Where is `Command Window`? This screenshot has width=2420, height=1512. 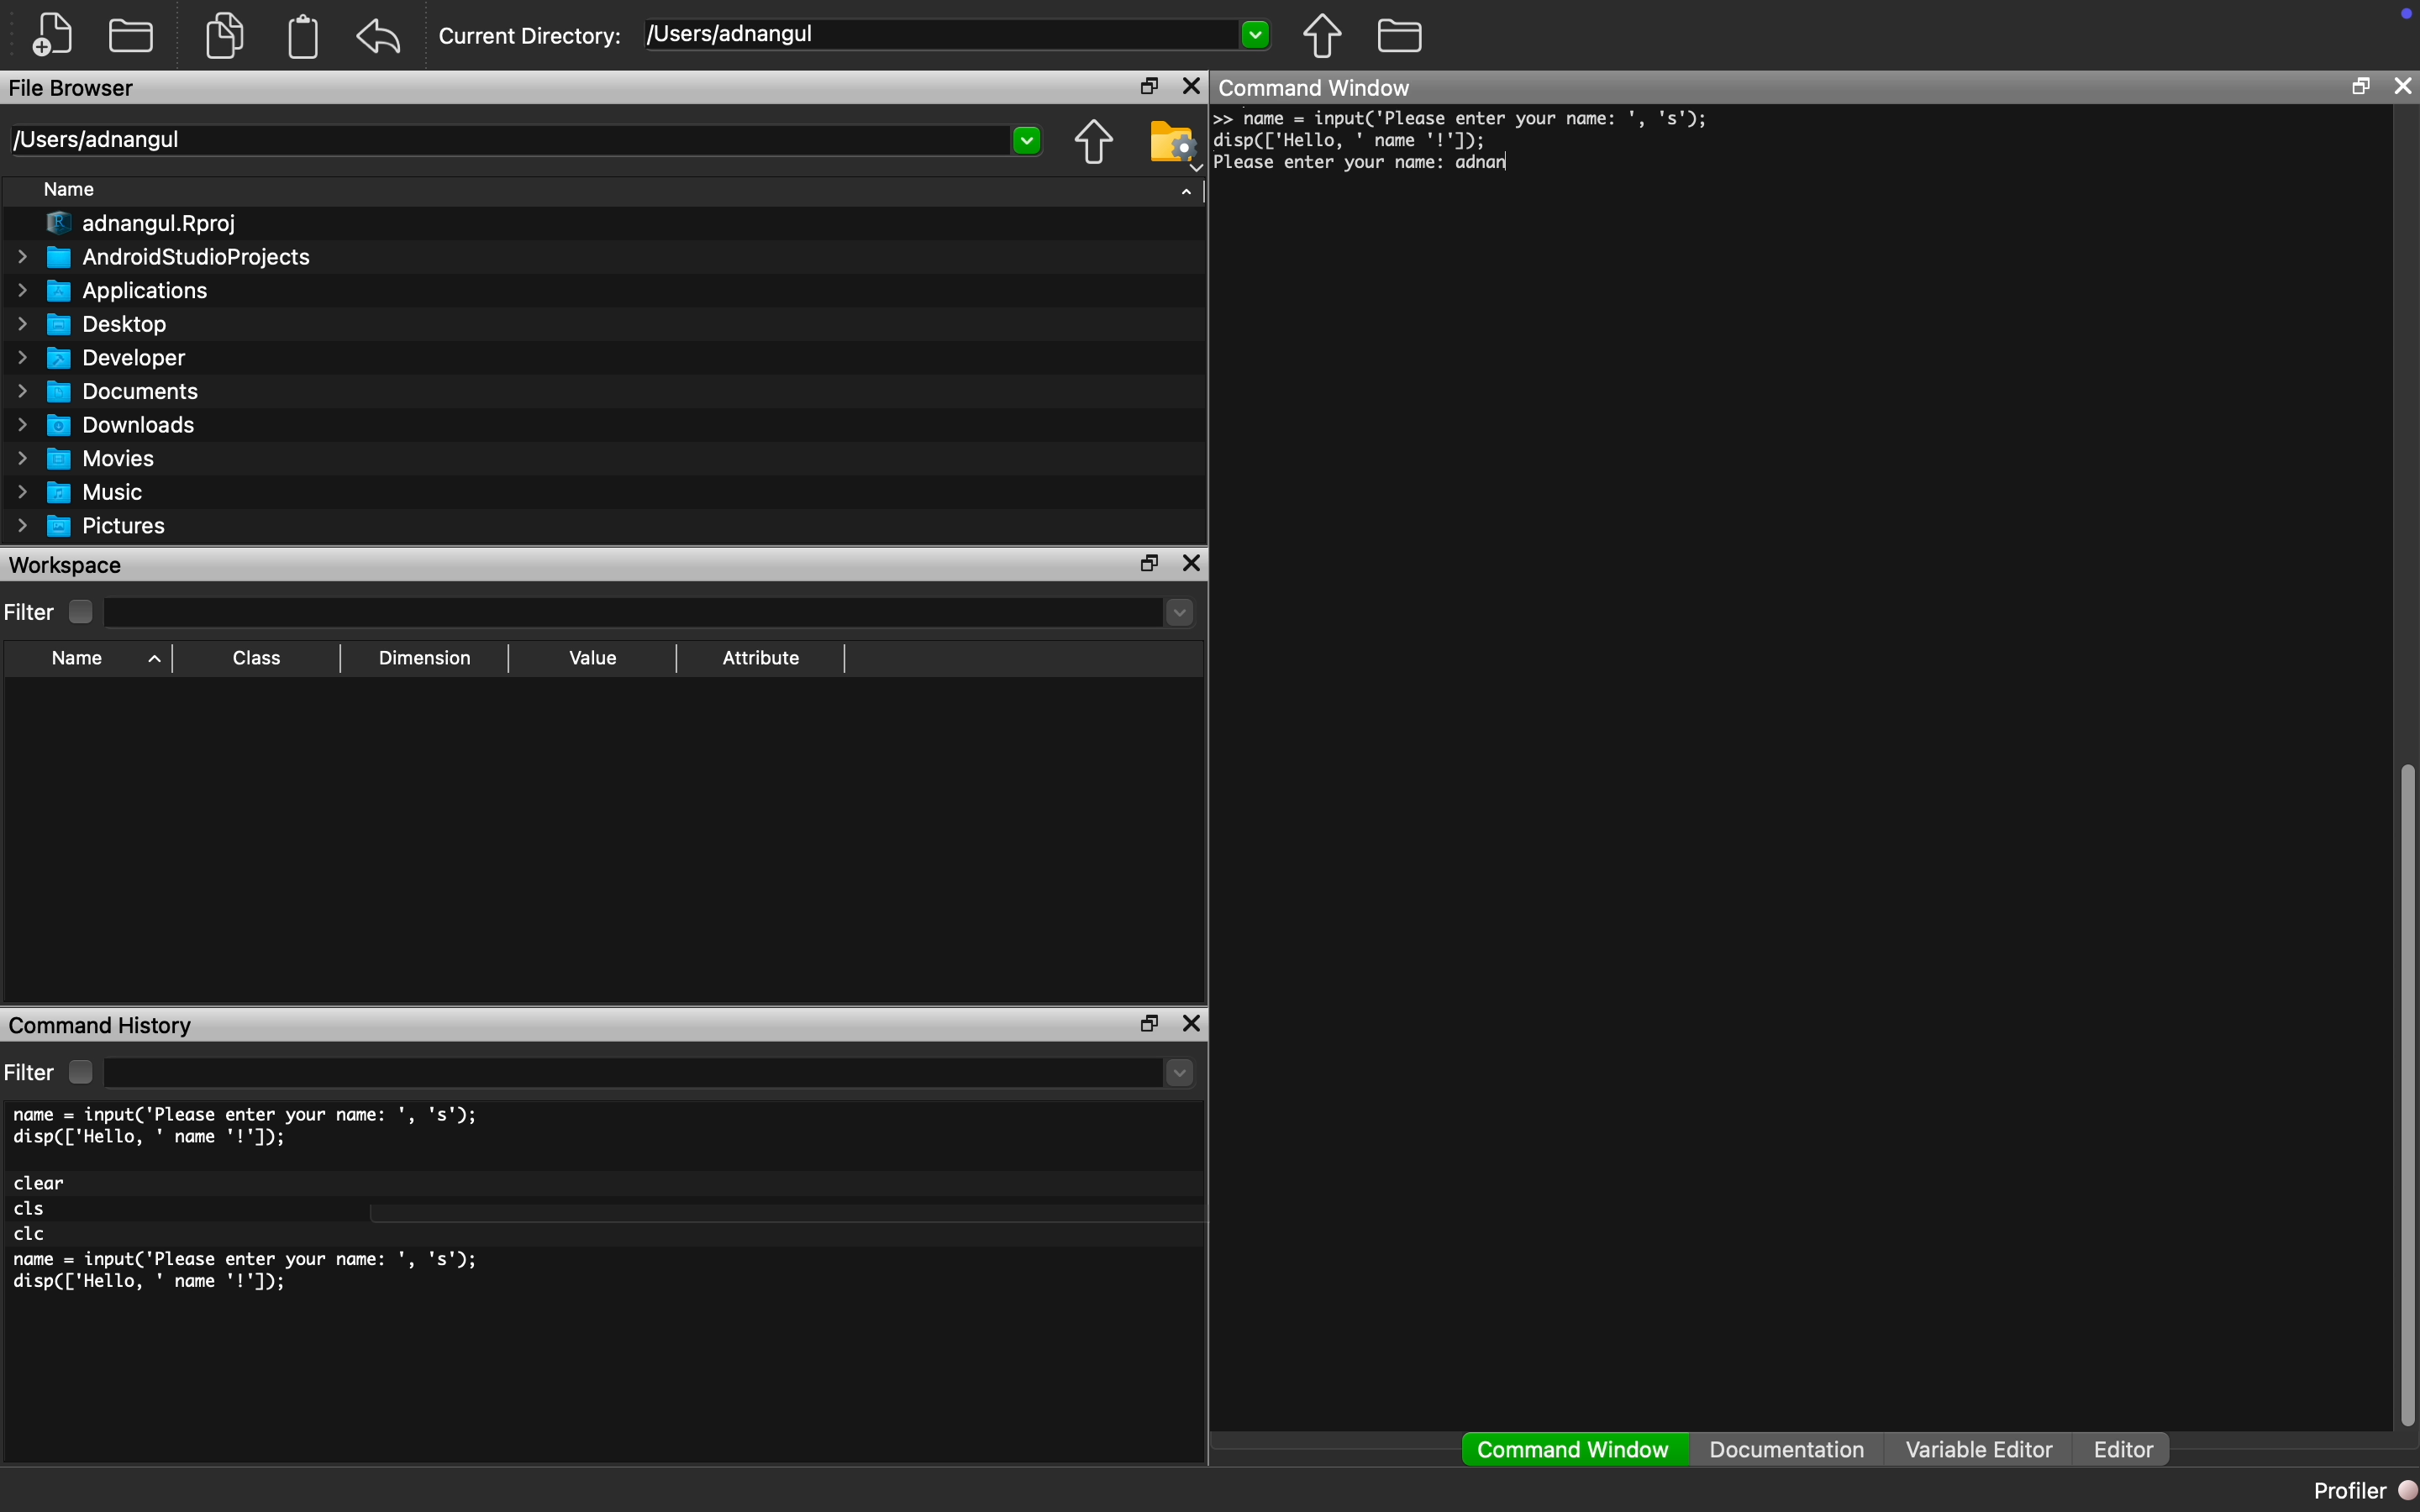 Command Window is located at coordinates (1575, 1450).